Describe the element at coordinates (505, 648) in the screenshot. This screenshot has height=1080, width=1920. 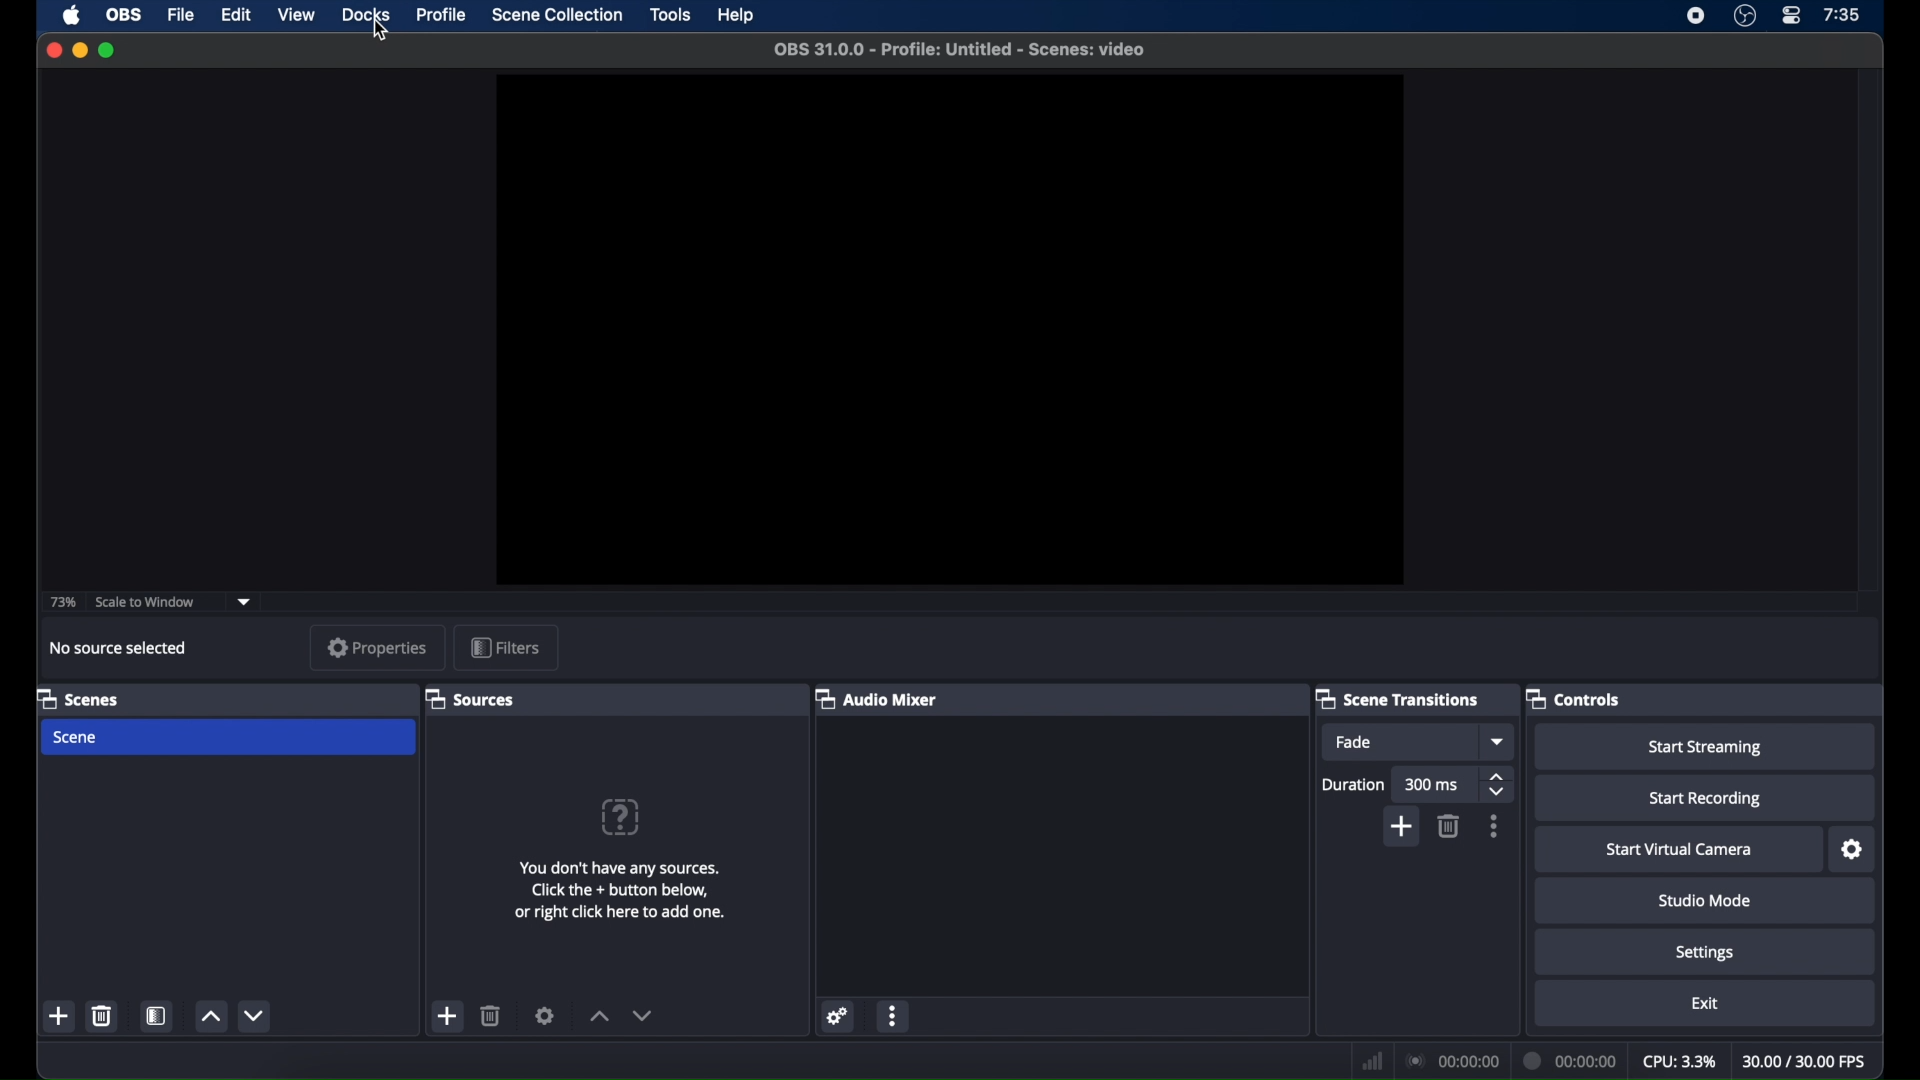
I see `filters` at that location.